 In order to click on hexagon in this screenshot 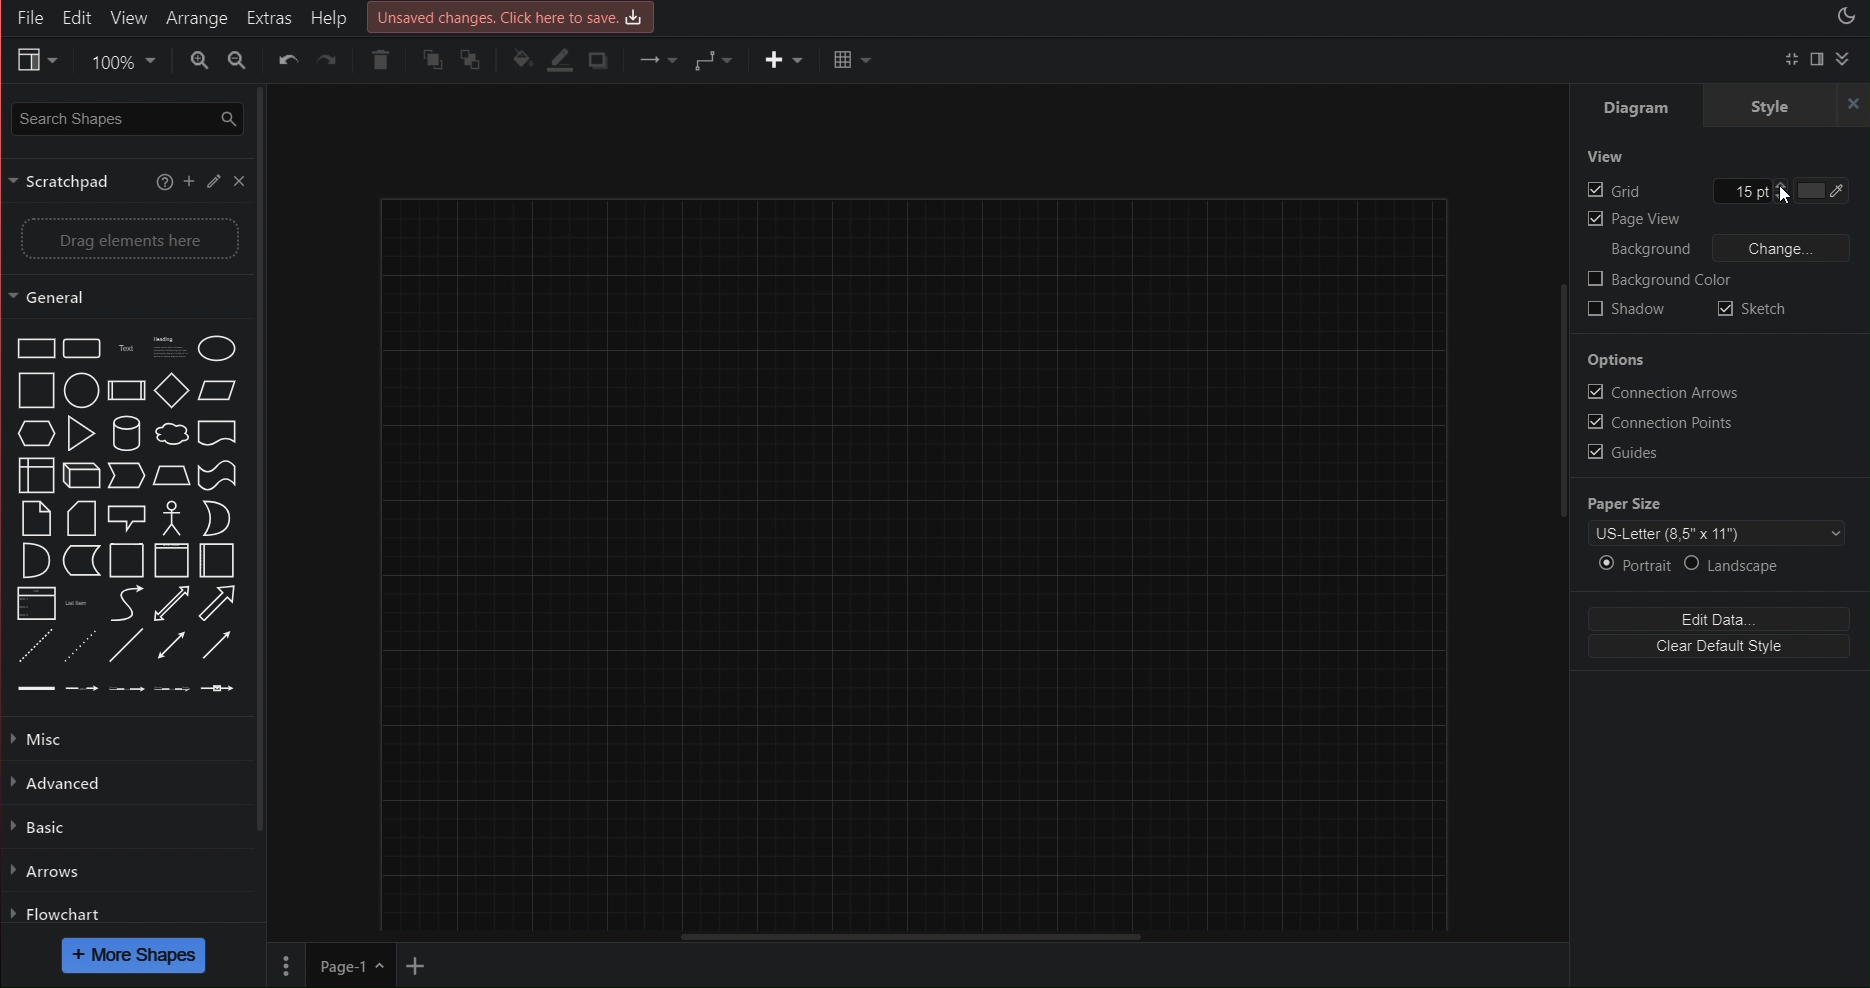, I will do `click(30, 432)`.